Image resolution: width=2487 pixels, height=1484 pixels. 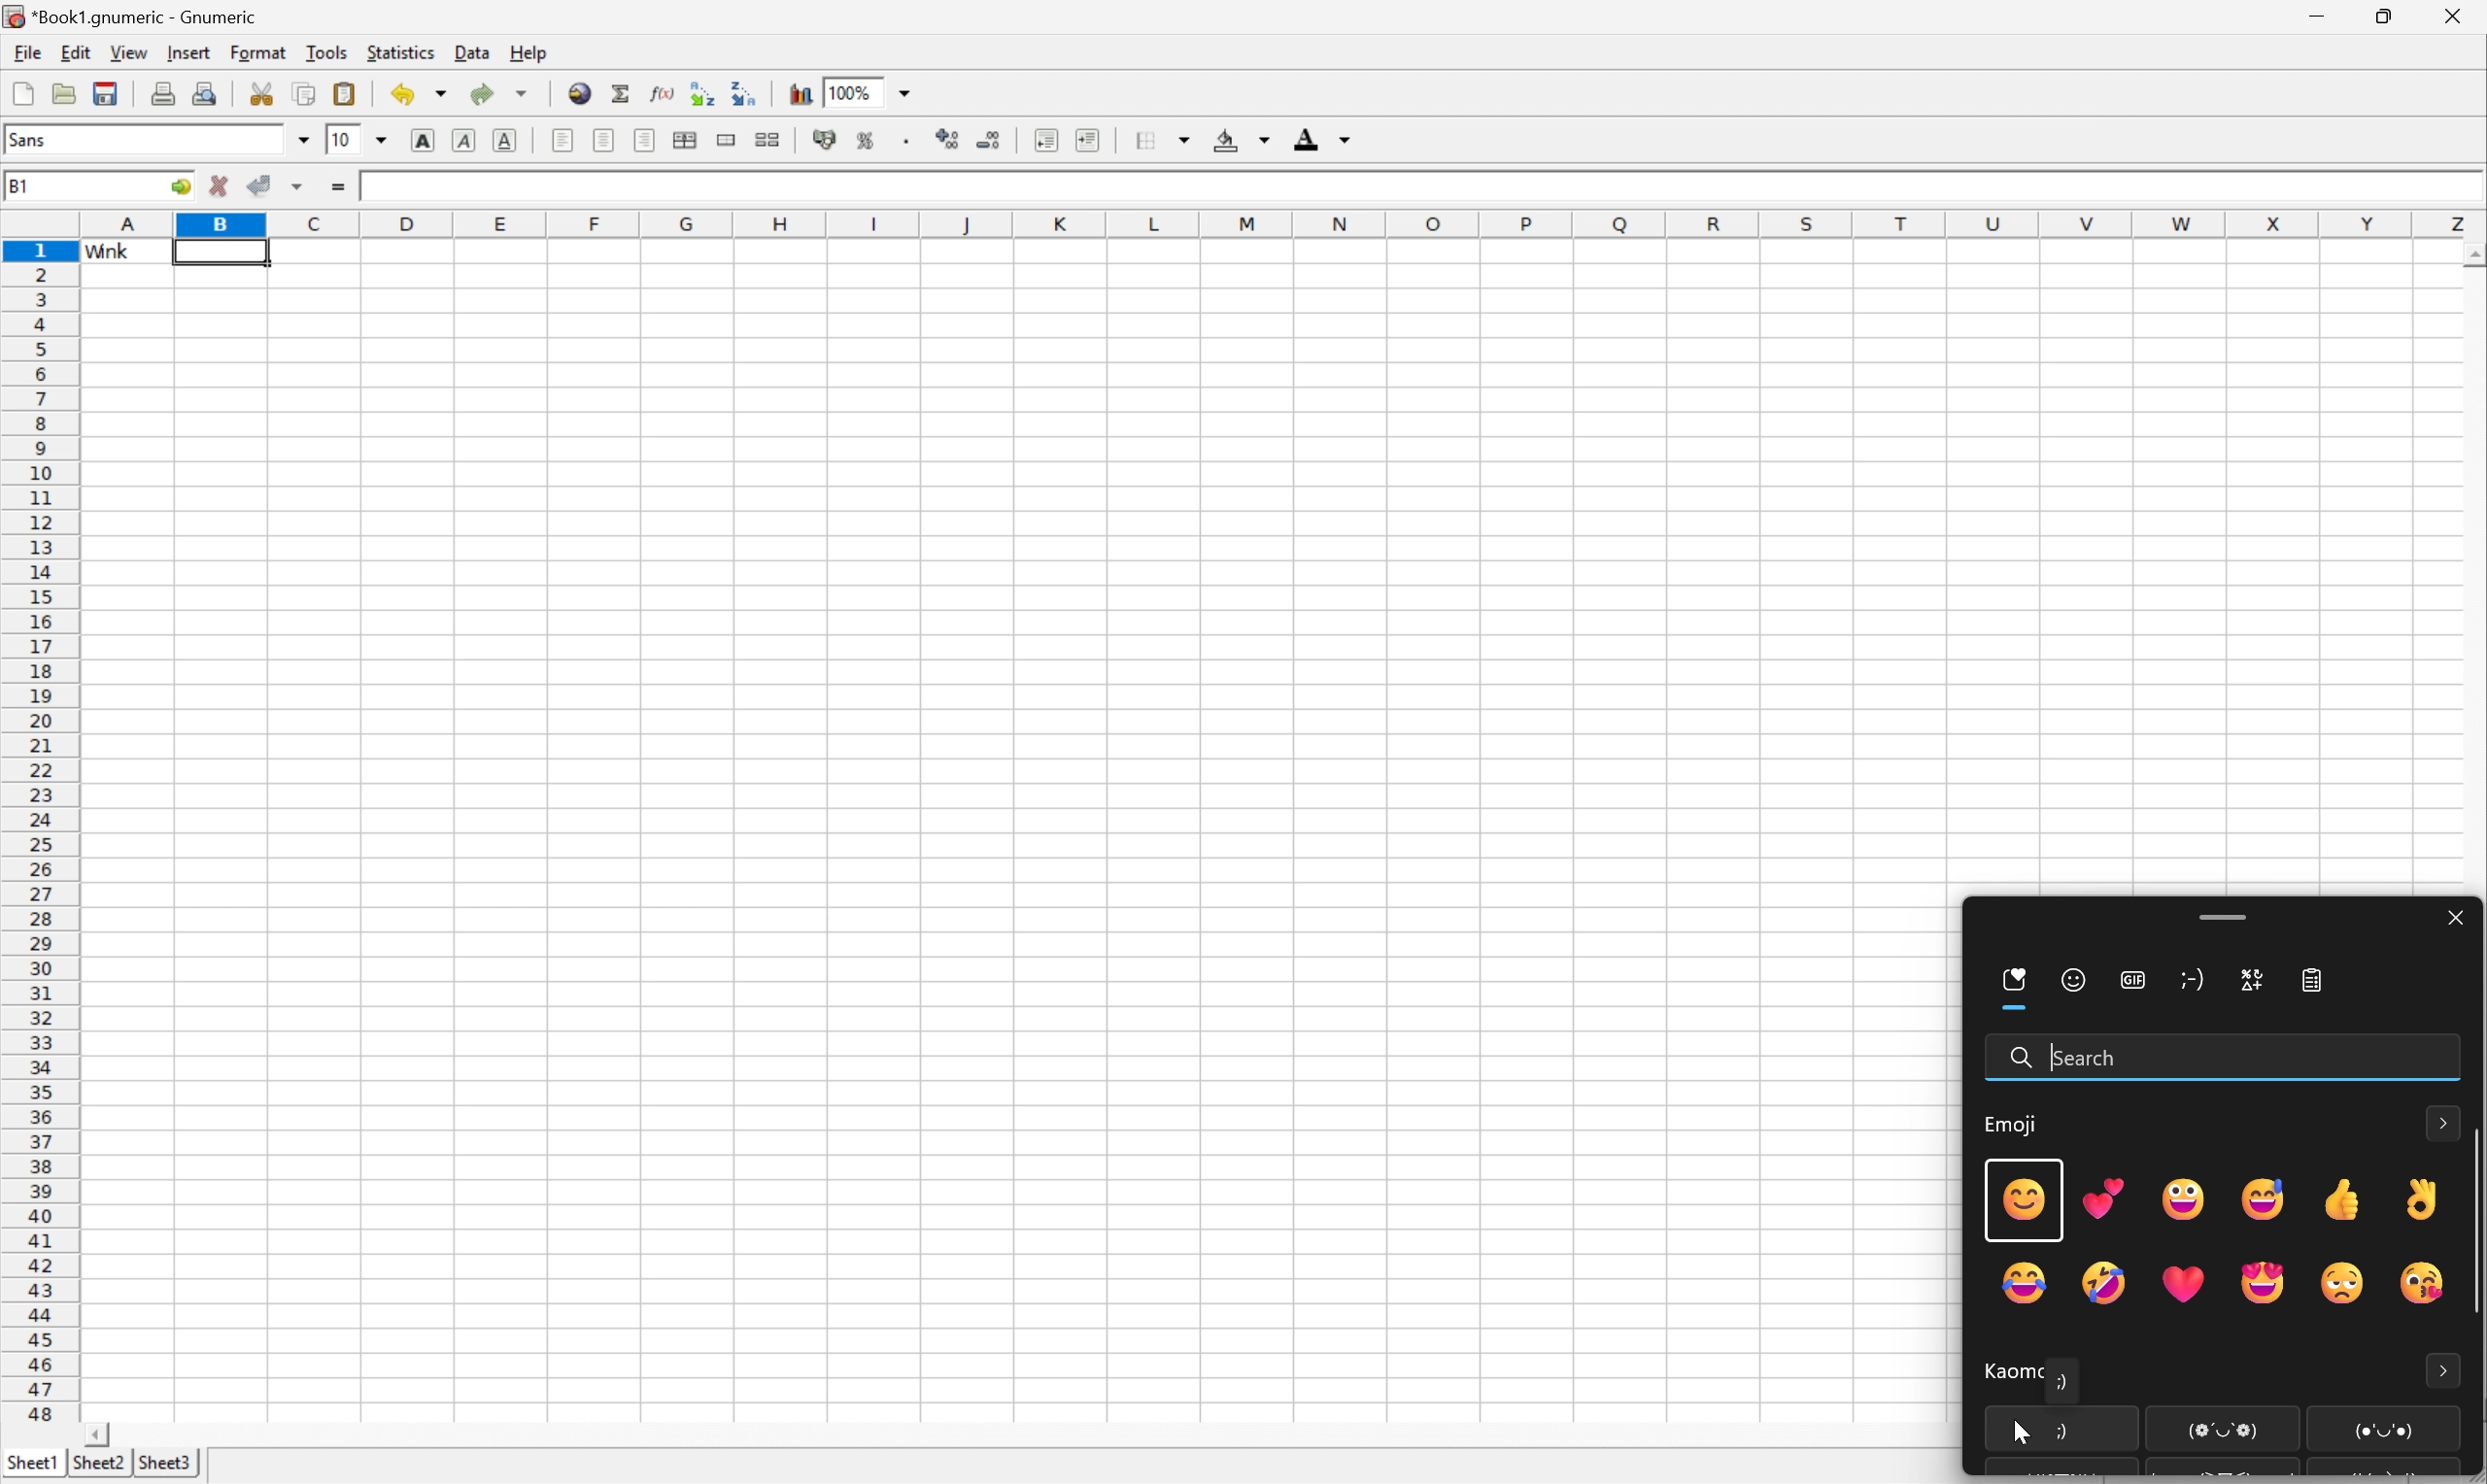 I want to click on center horizontally, so click(x=606, y=139).